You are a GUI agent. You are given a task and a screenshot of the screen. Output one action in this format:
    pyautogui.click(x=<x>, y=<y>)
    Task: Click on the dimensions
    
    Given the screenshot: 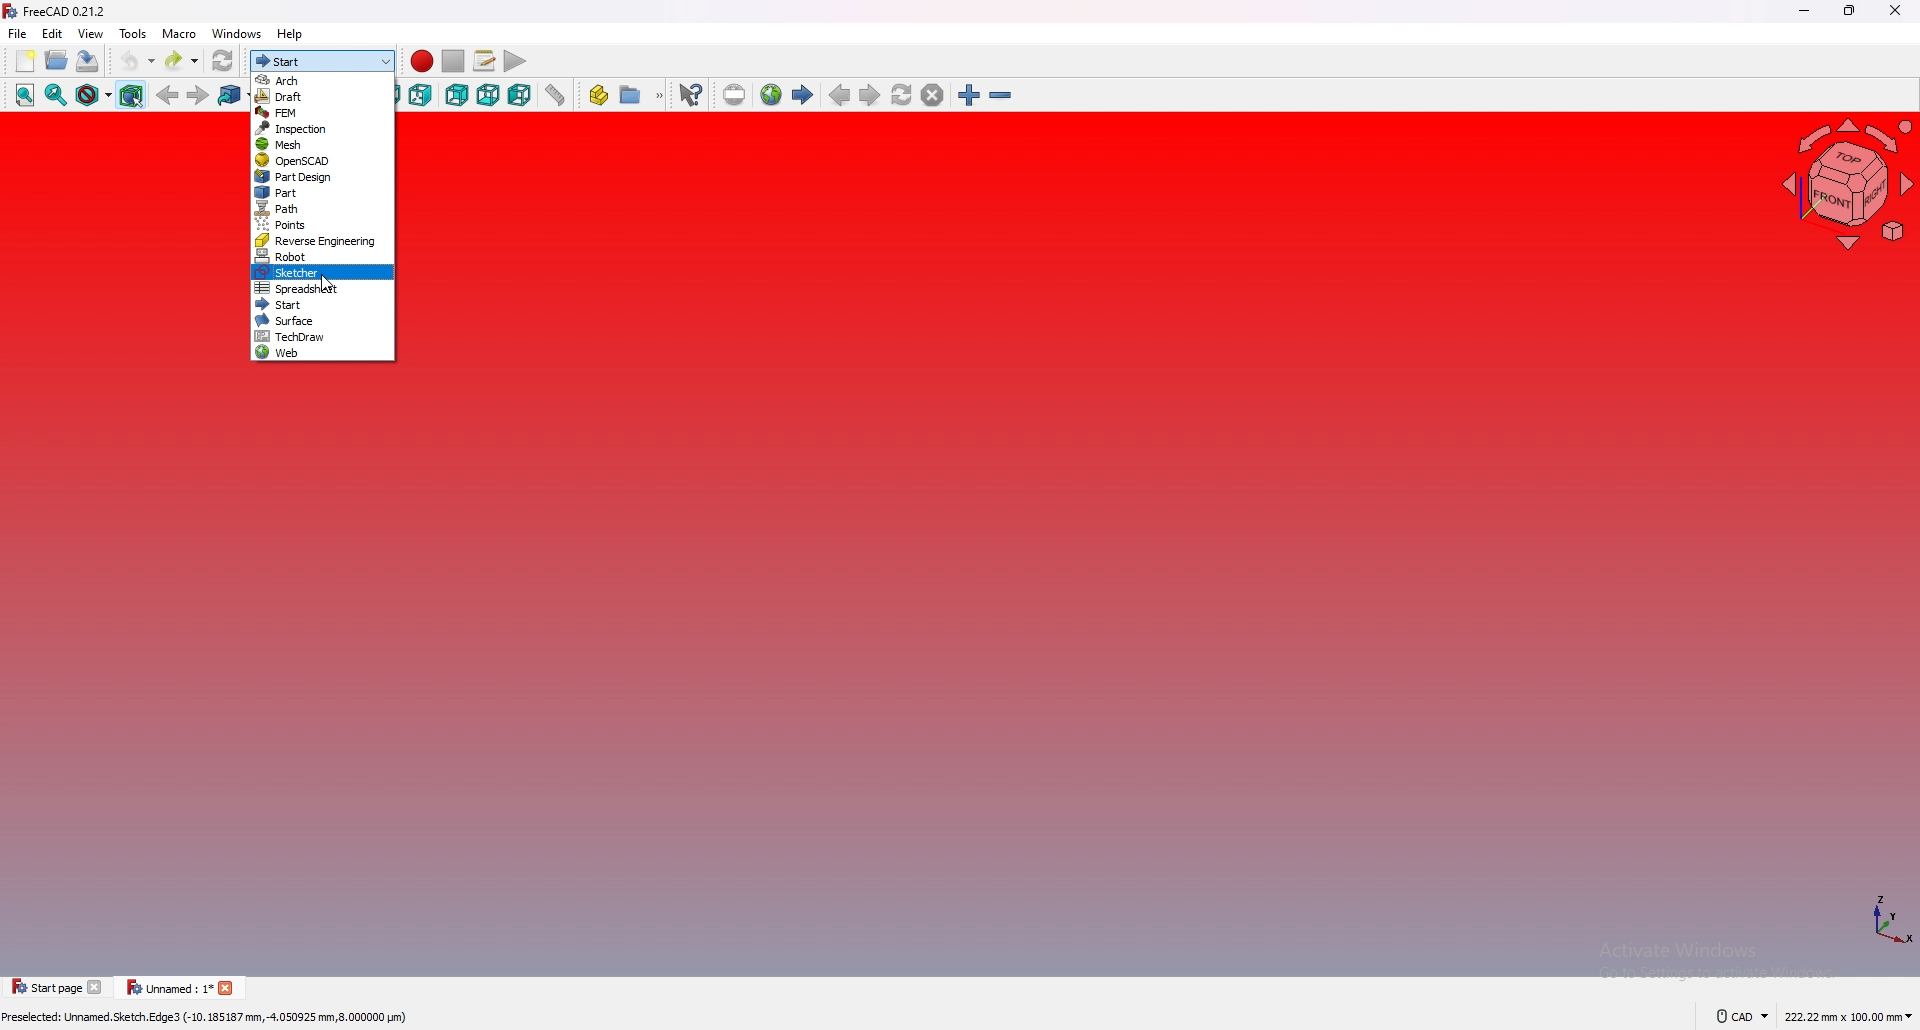 What is the action you would take?
    pyautogui.click(x=1848, y=1017)
    